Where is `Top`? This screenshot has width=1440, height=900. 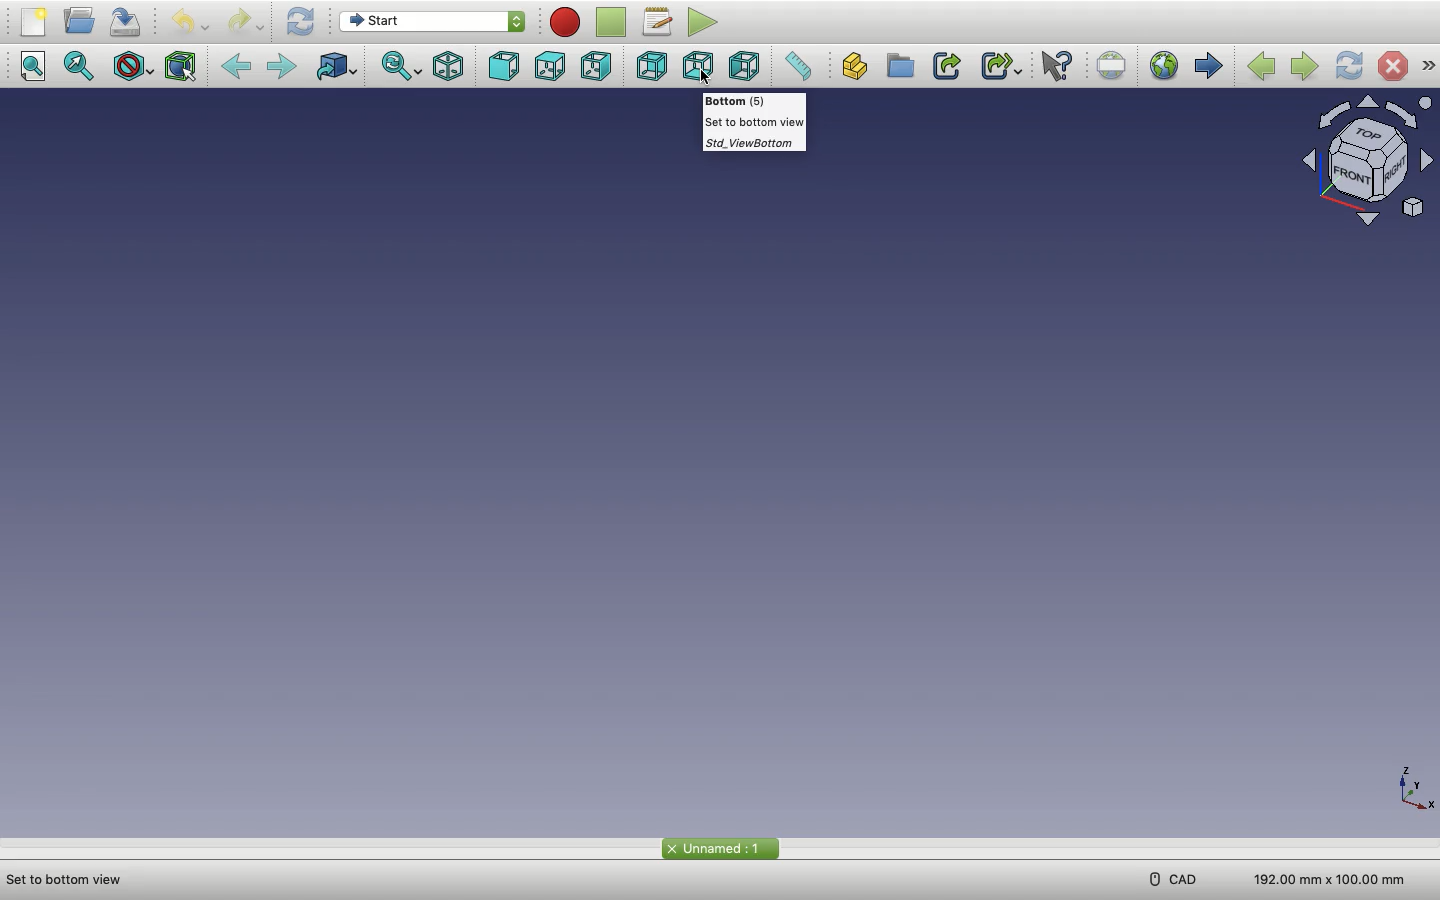 Top is located at coordinates (553, 67).